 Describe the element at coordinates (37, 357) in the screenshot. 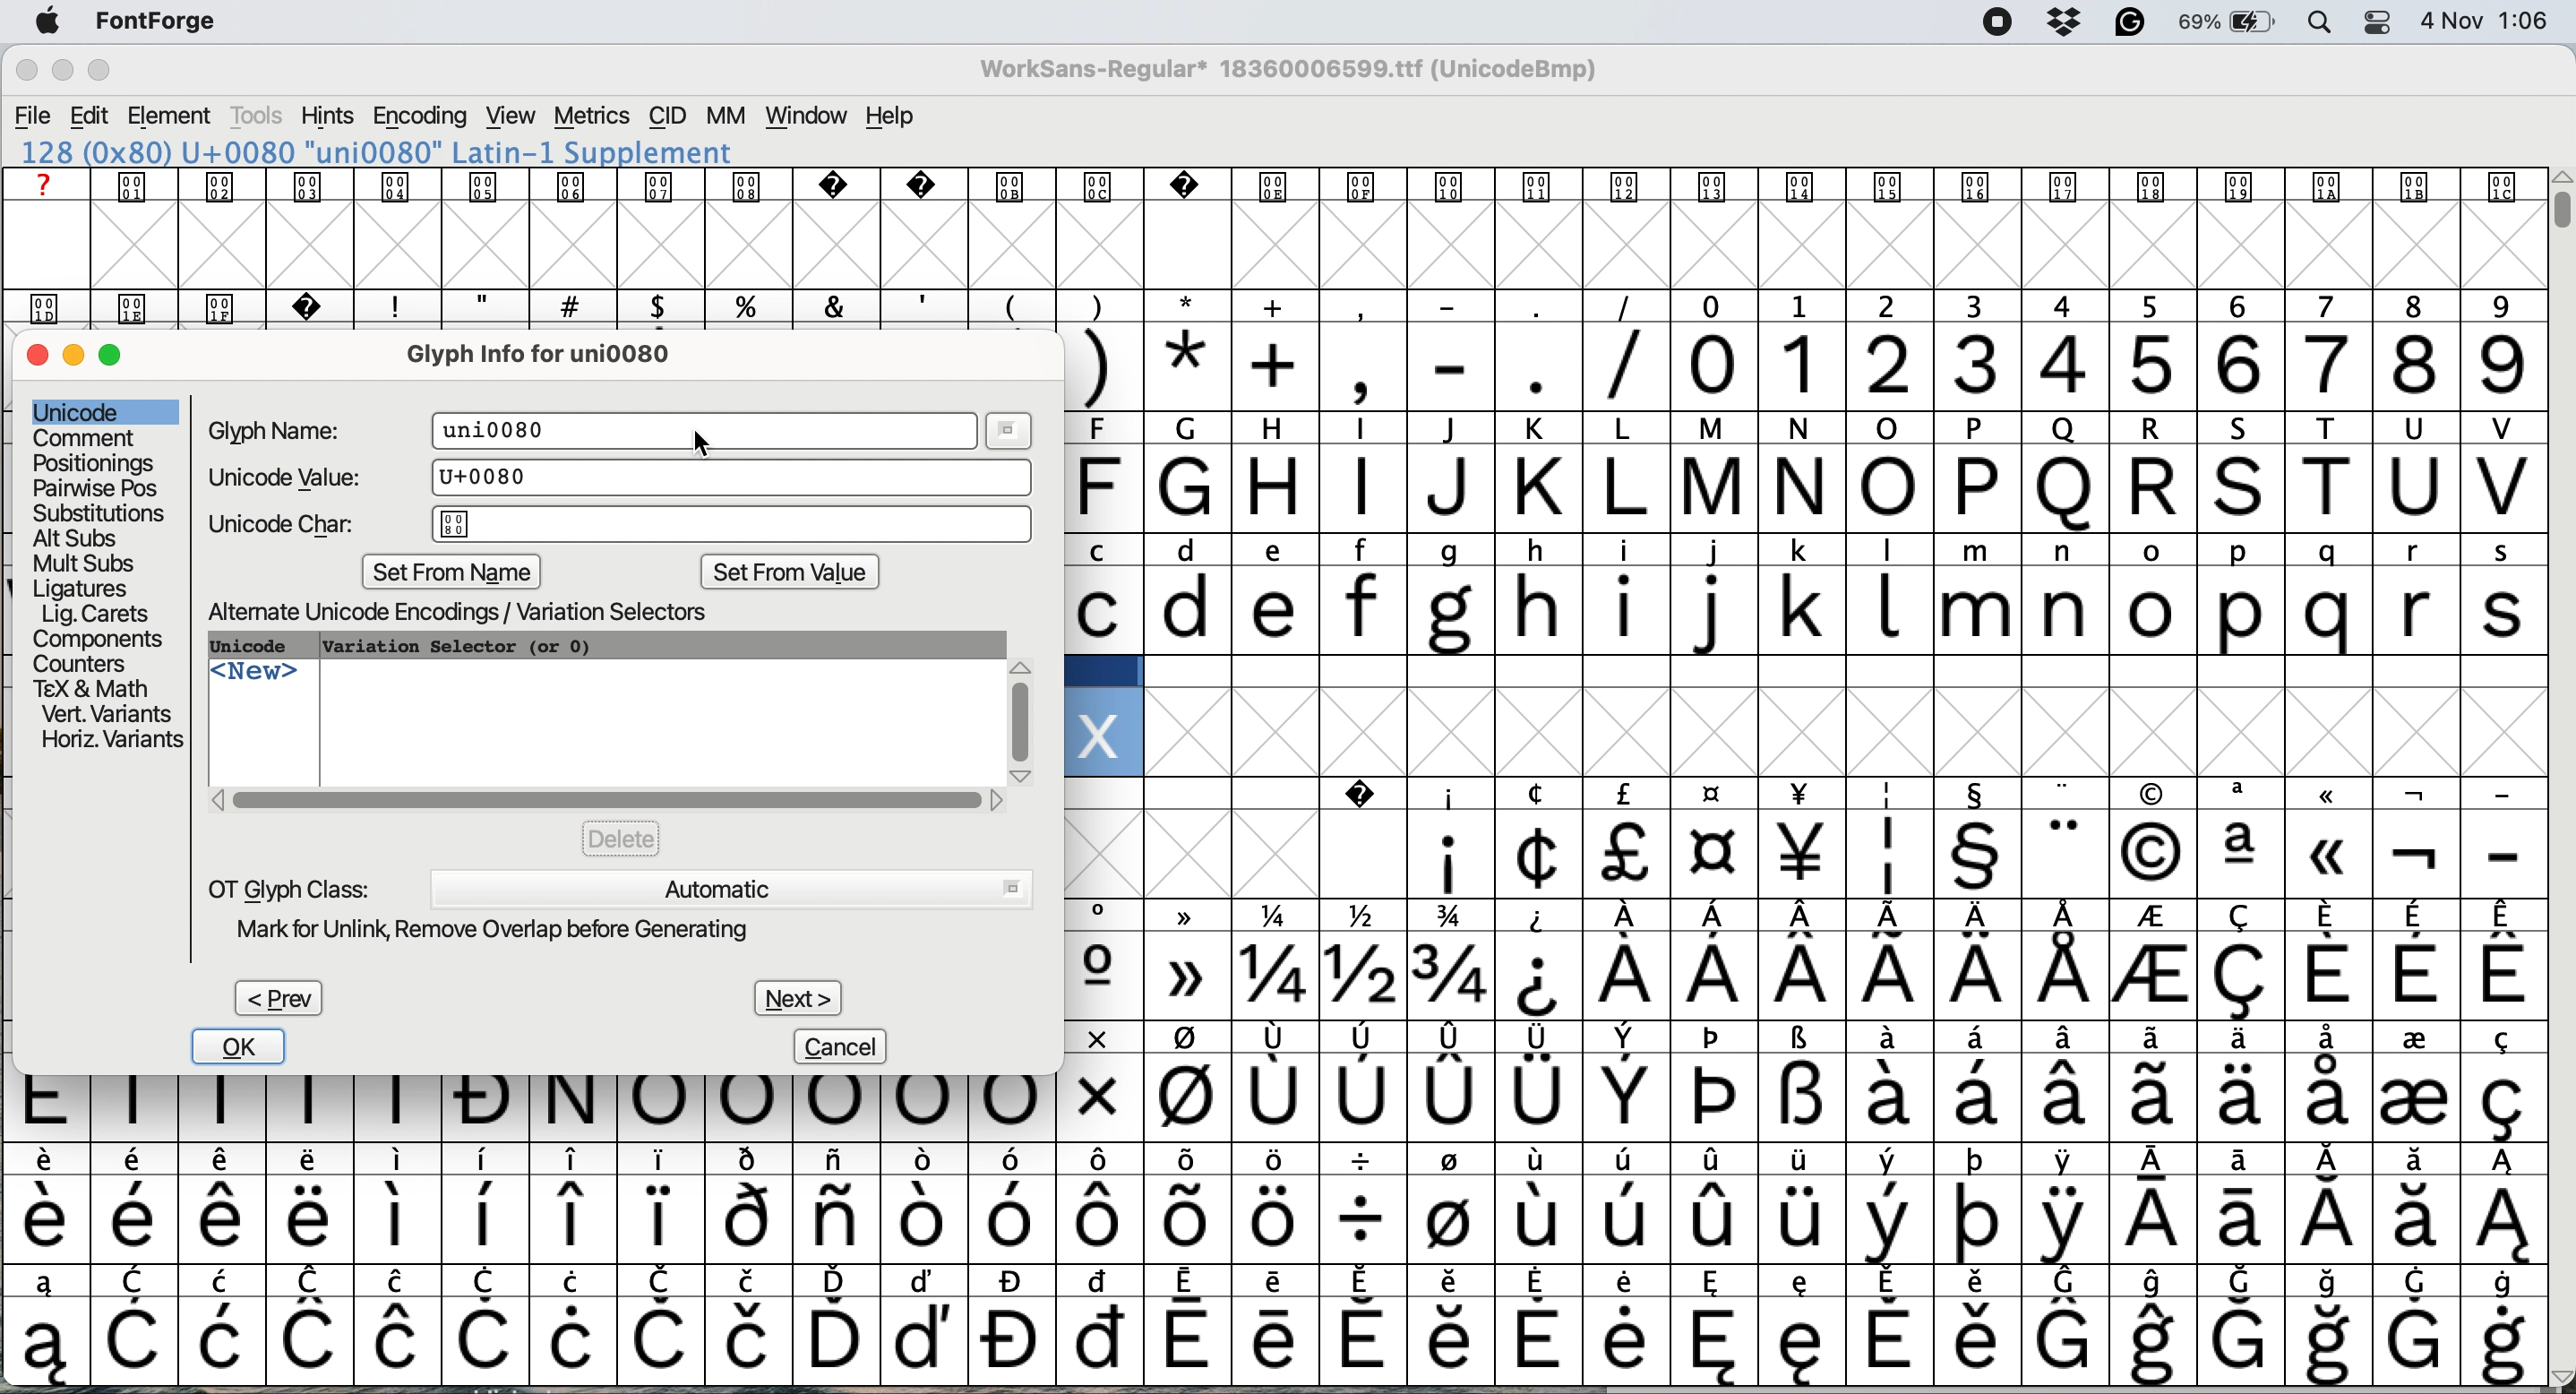

I see `close` at that location.